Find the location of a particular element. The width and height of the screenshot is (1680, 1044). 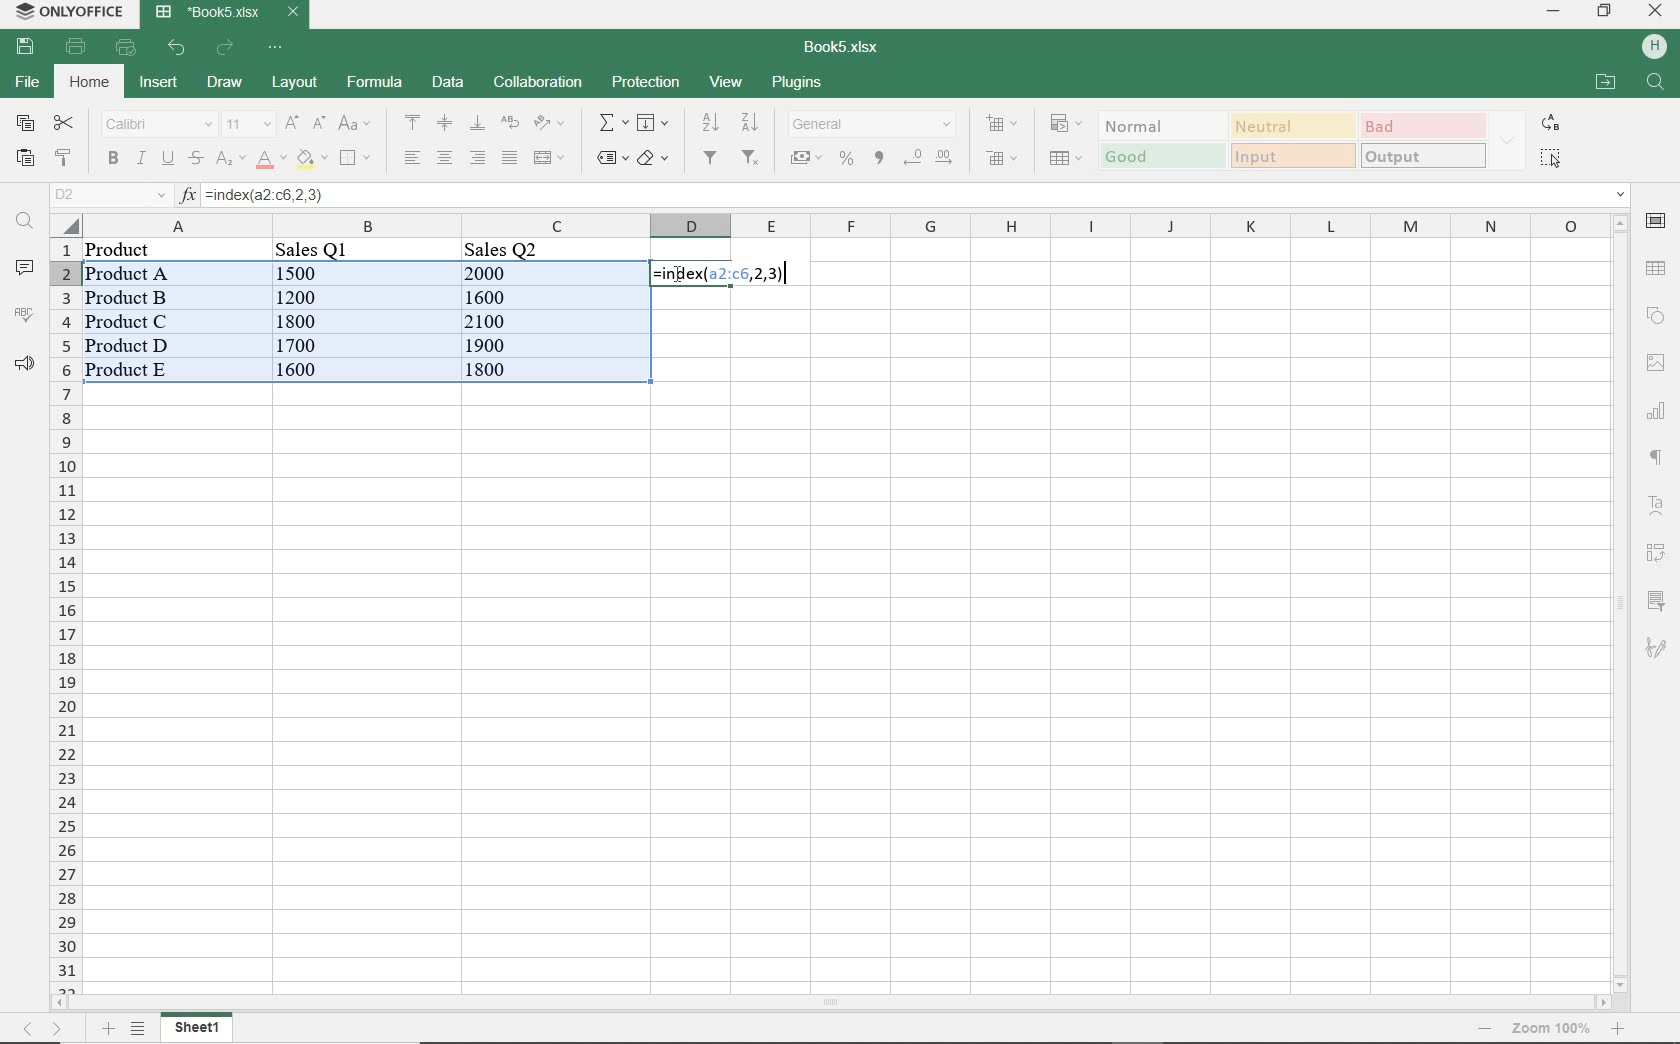

input functions is located at coordinates (189, 197).